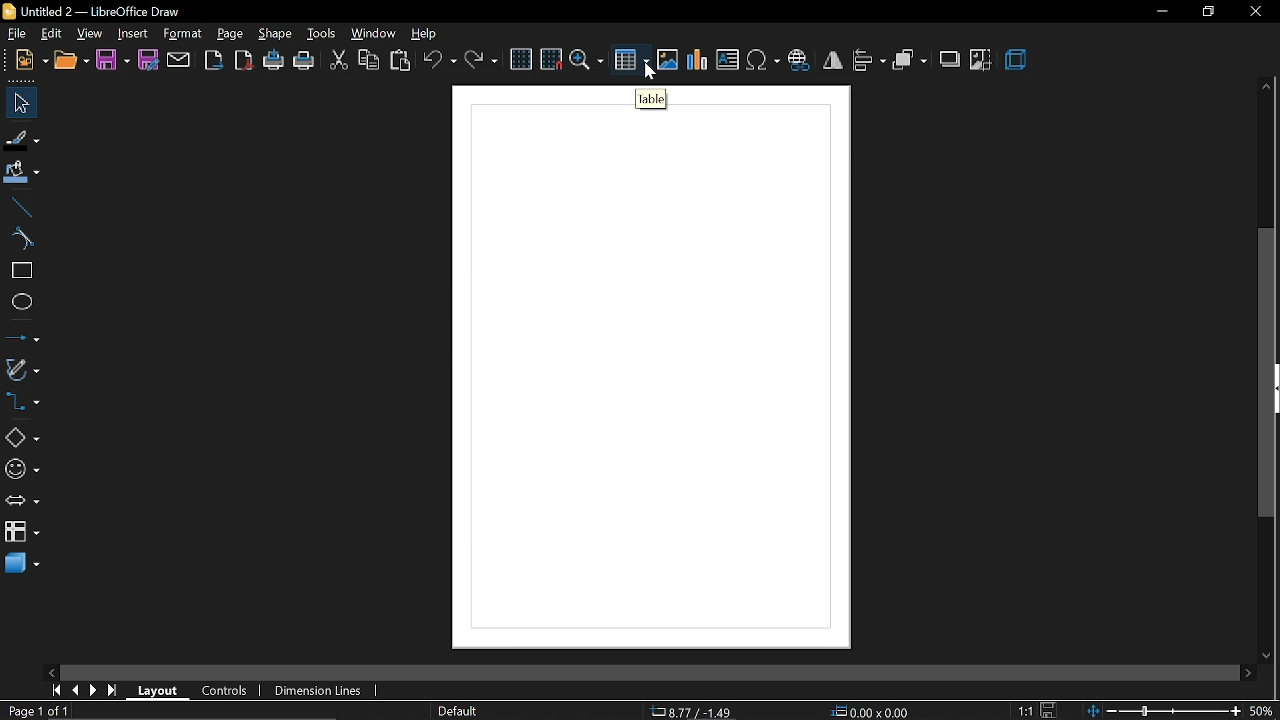  I want to click on 3d effect, so click(1018, 61).